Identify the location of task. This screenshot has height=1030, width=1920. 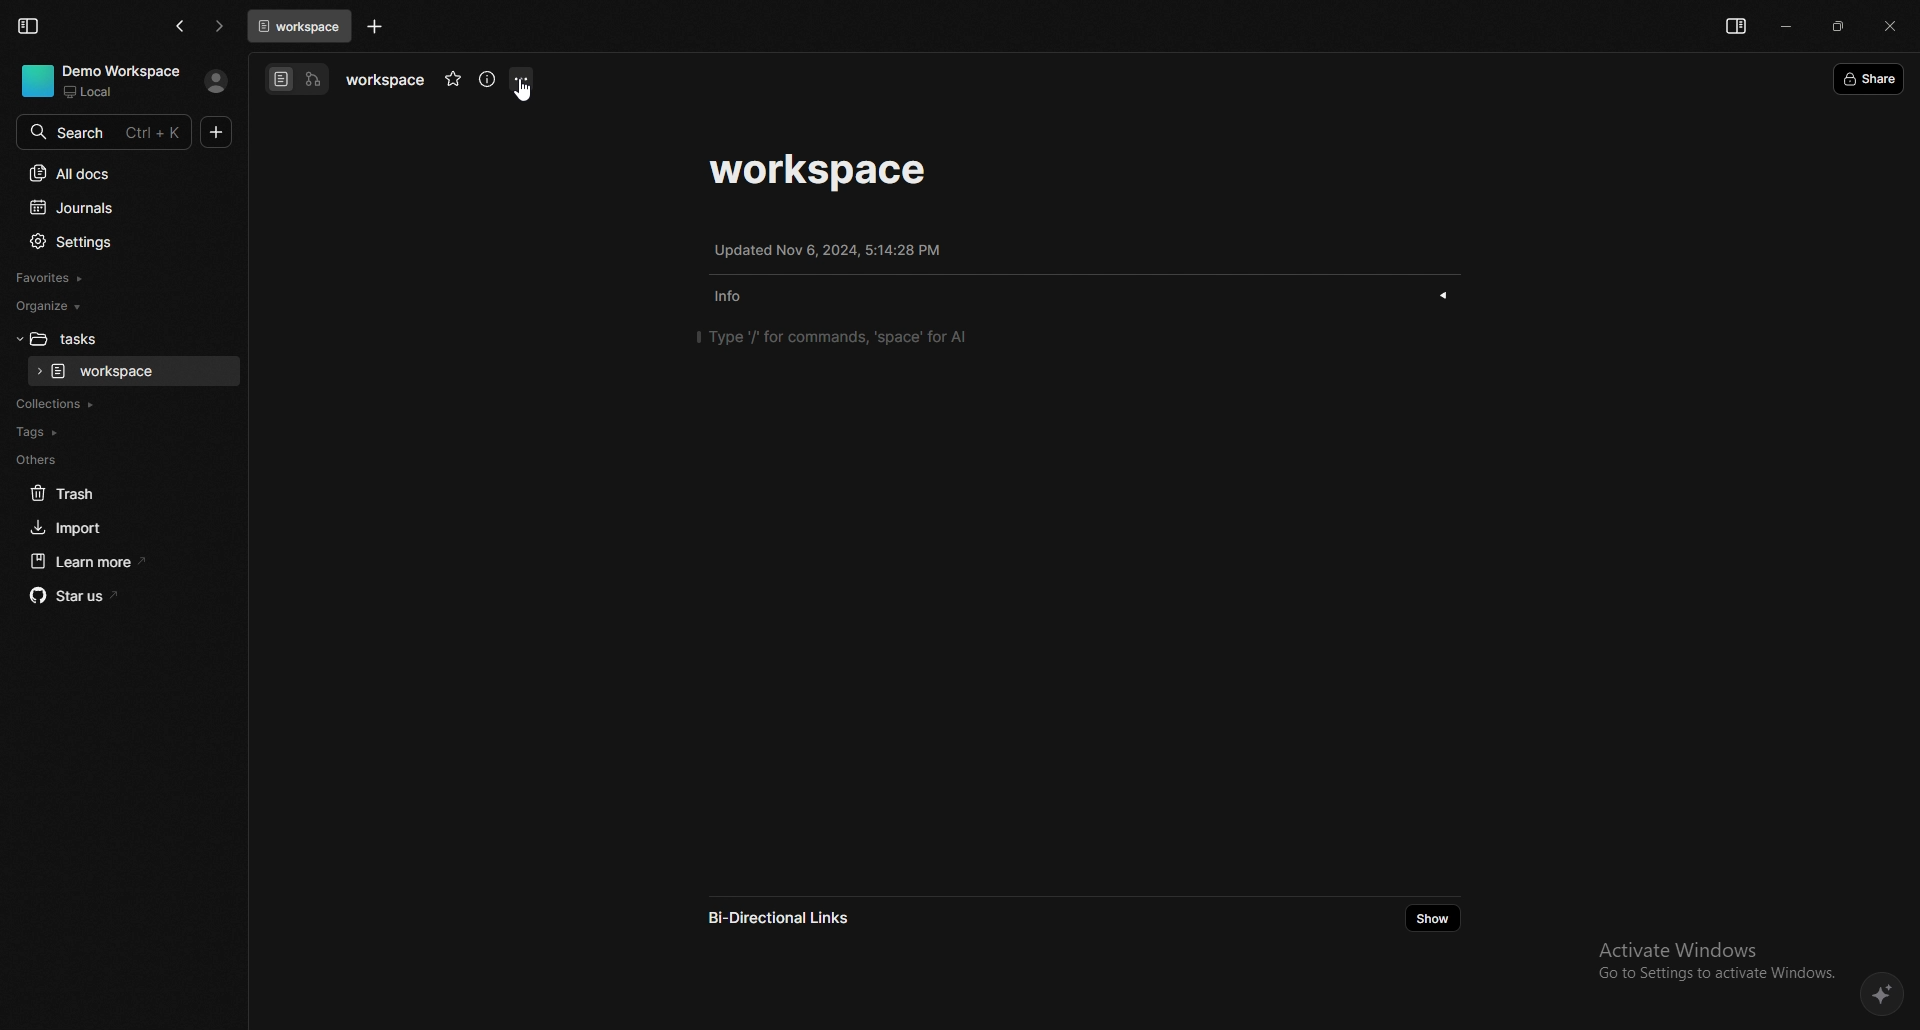
(134, 372).